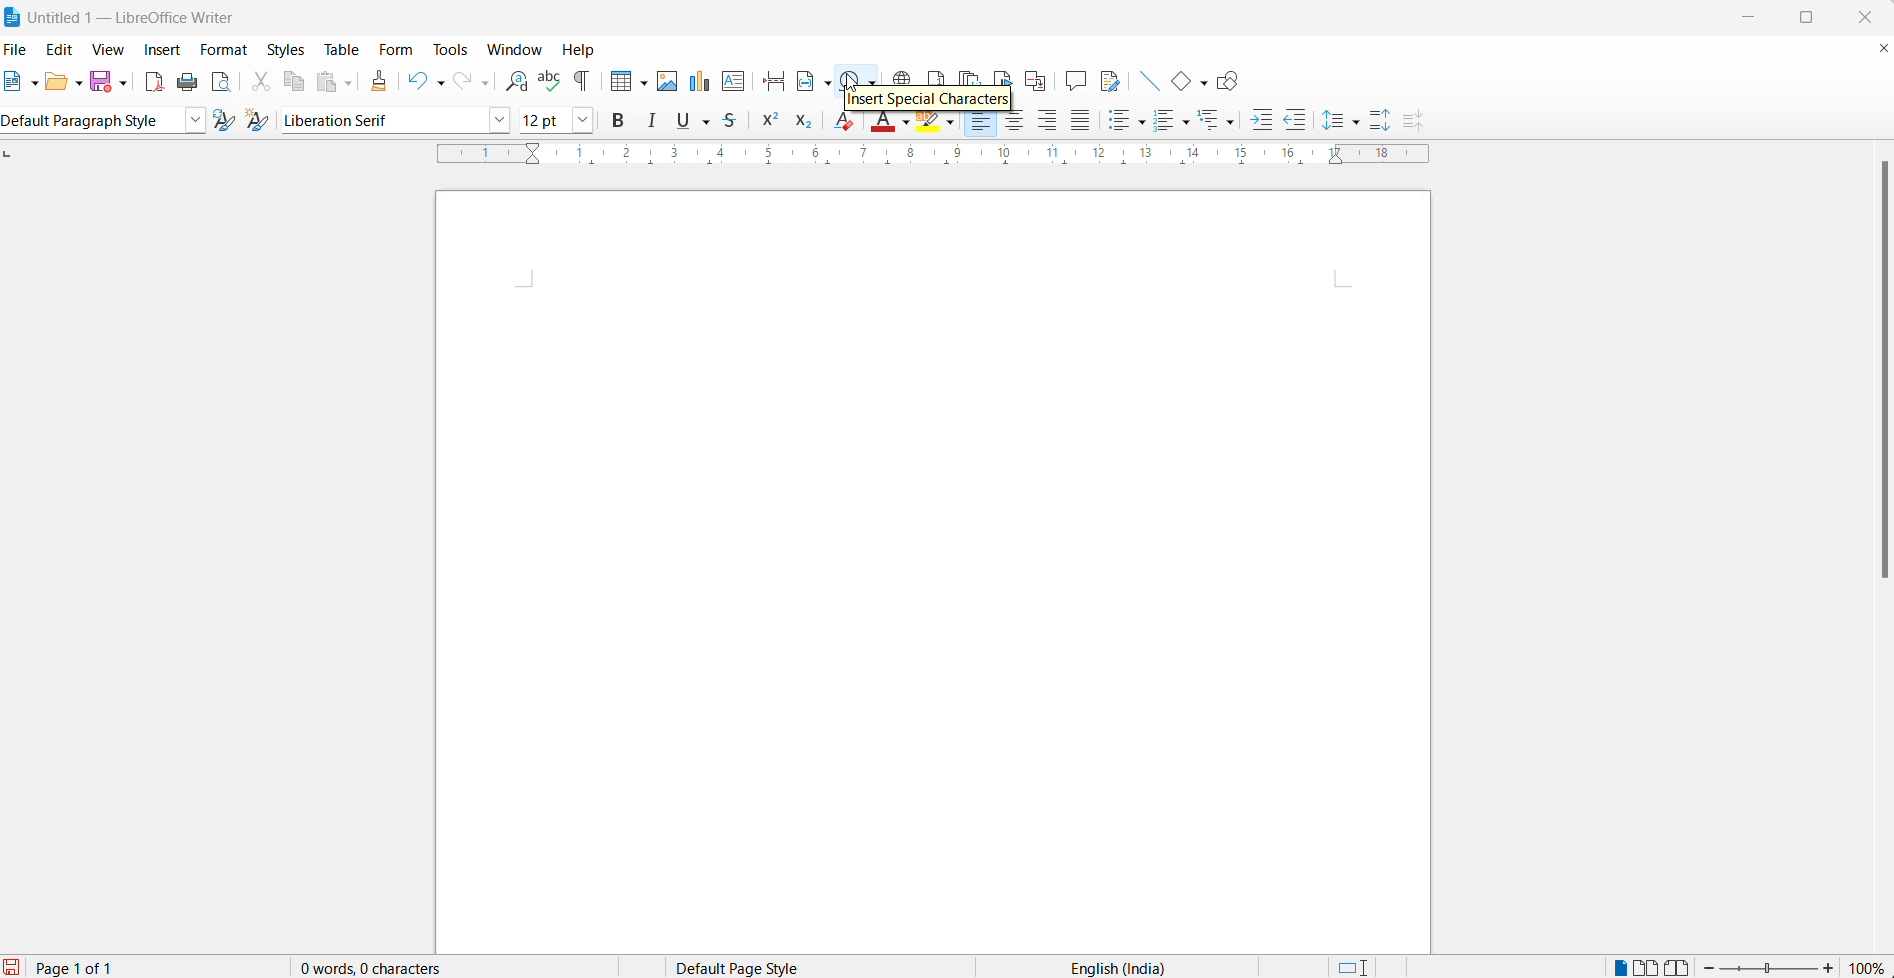  Describe the element at coordinates (162, 48) in the screenshot. I see `insert` at that location.